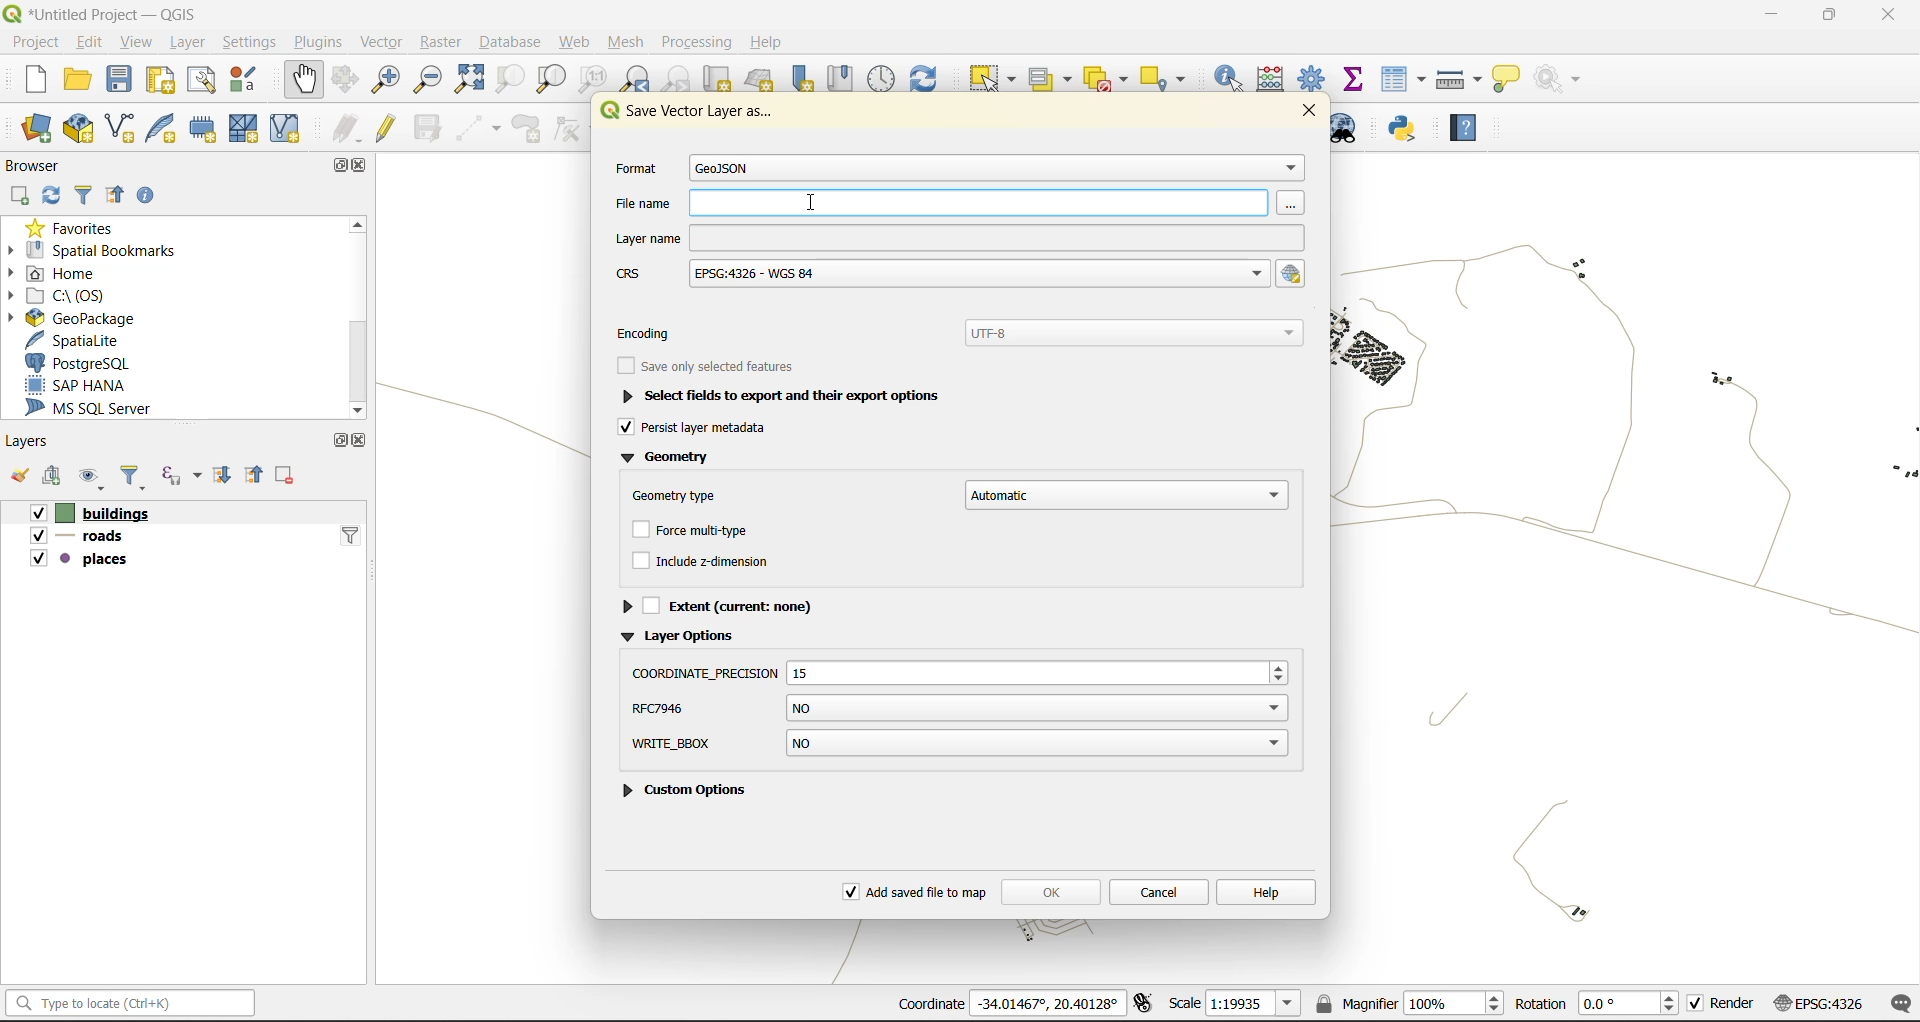 The height and width of the screenshot is (1022, 1920). Describe the element at coordinates (335, 444) in the screenshot. I see `maximize` at that location.